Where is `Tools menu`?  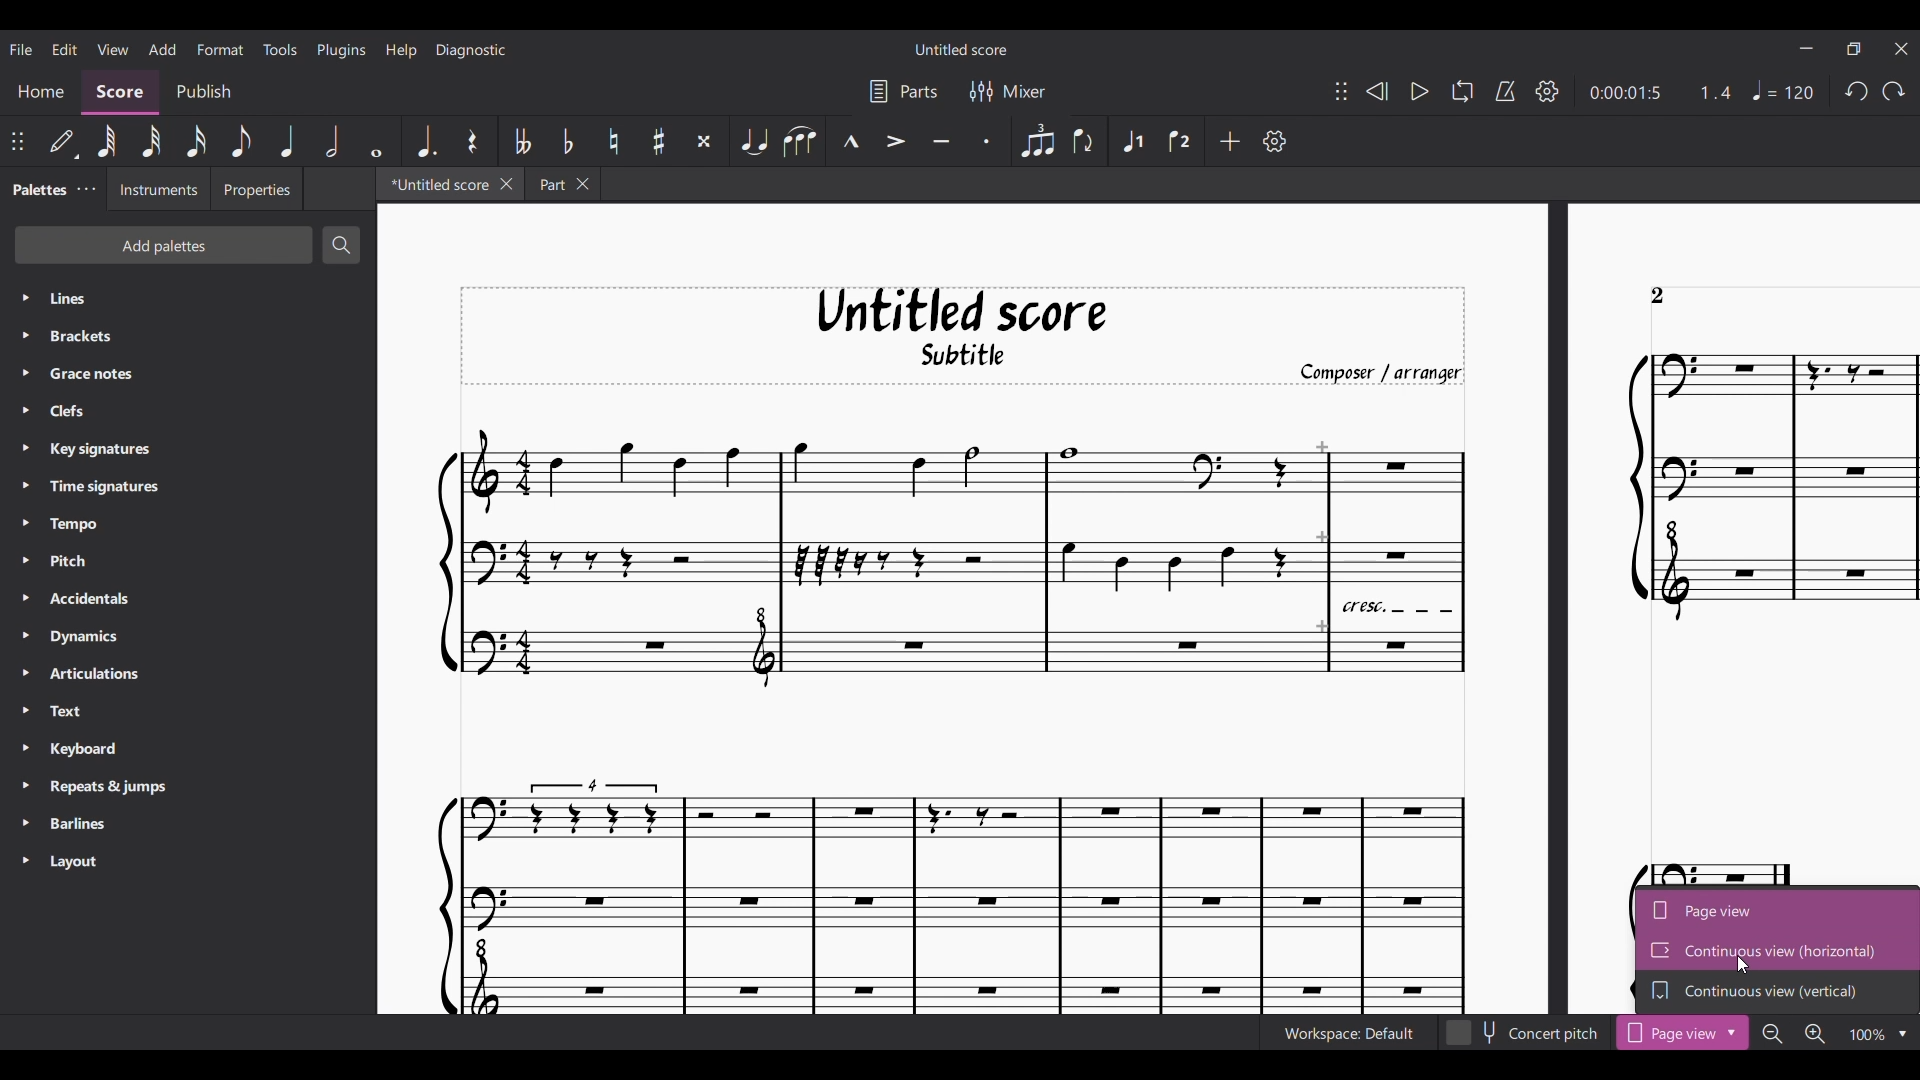
Tools menu is located at coordinates (280, 49).